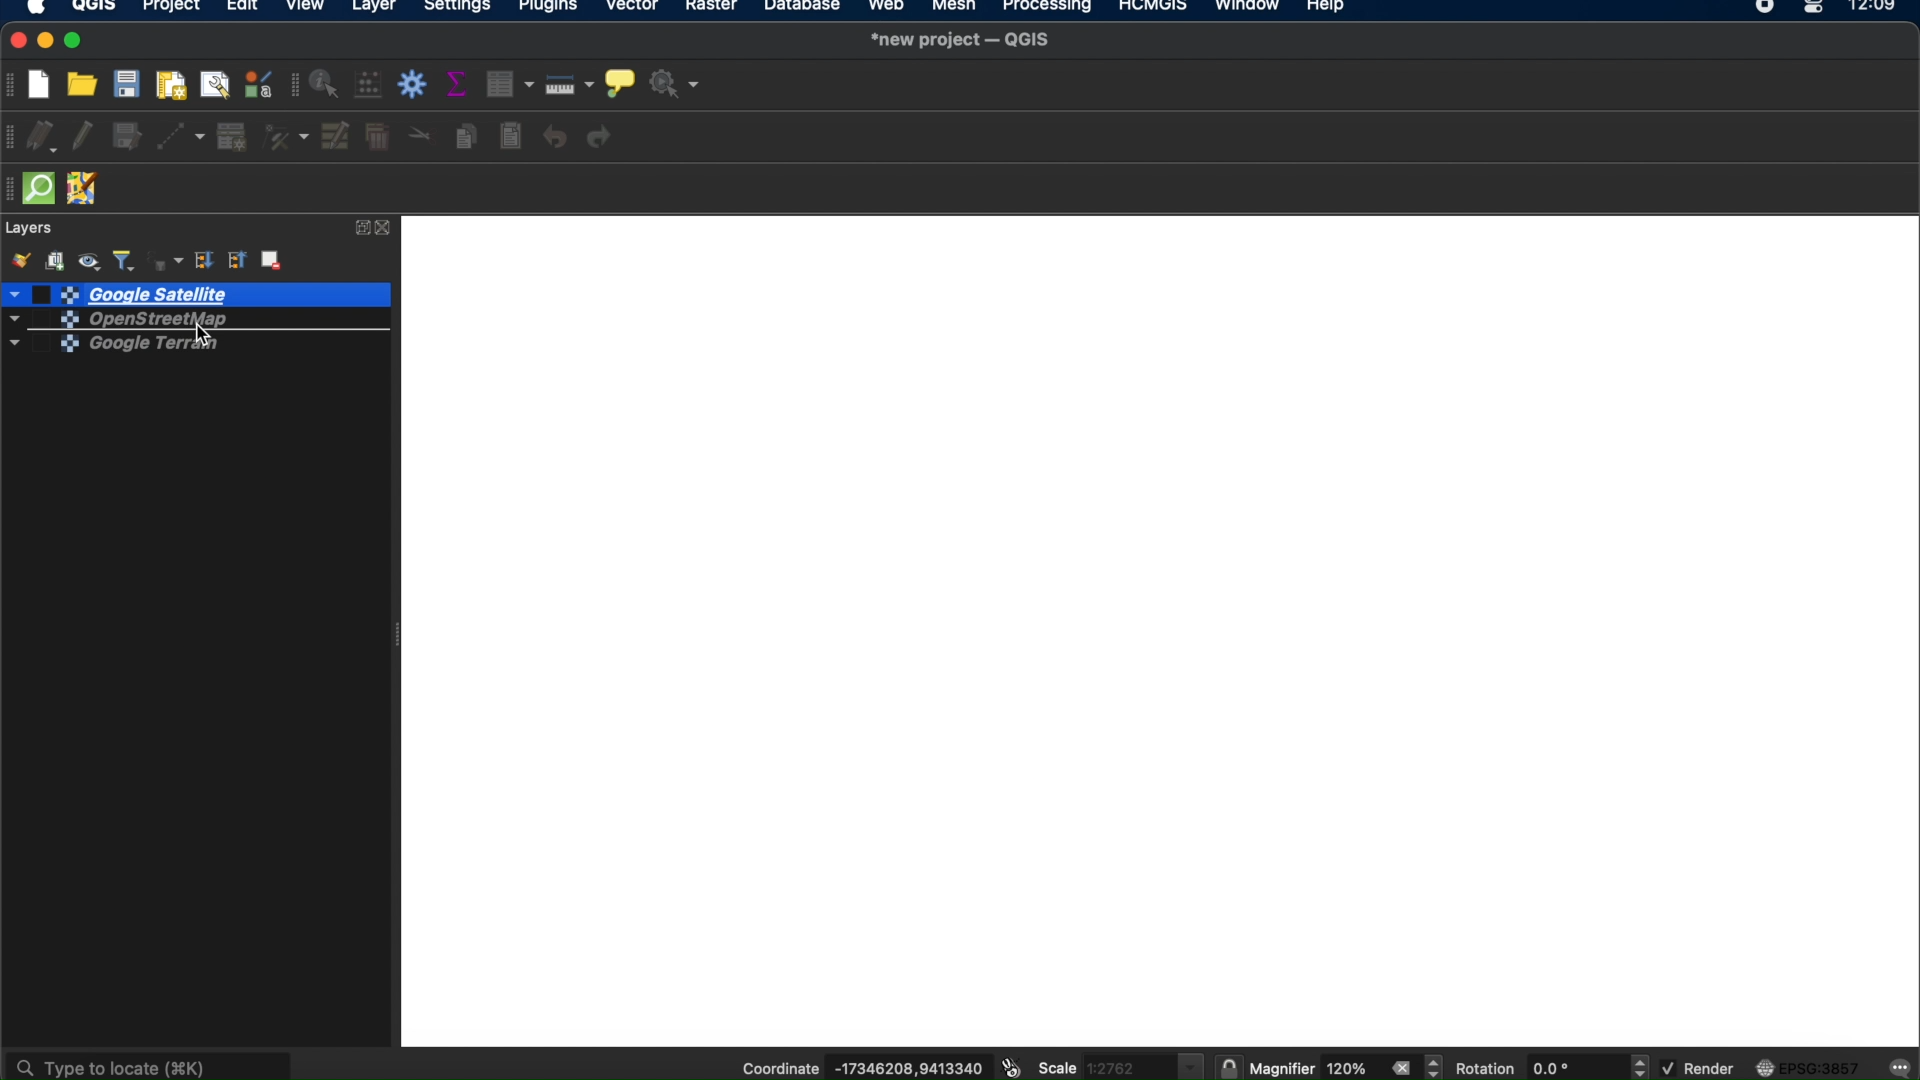 The height and width of the screenshot is (1080, 1920). I want to click on show summary statistics, so click(460, 84).